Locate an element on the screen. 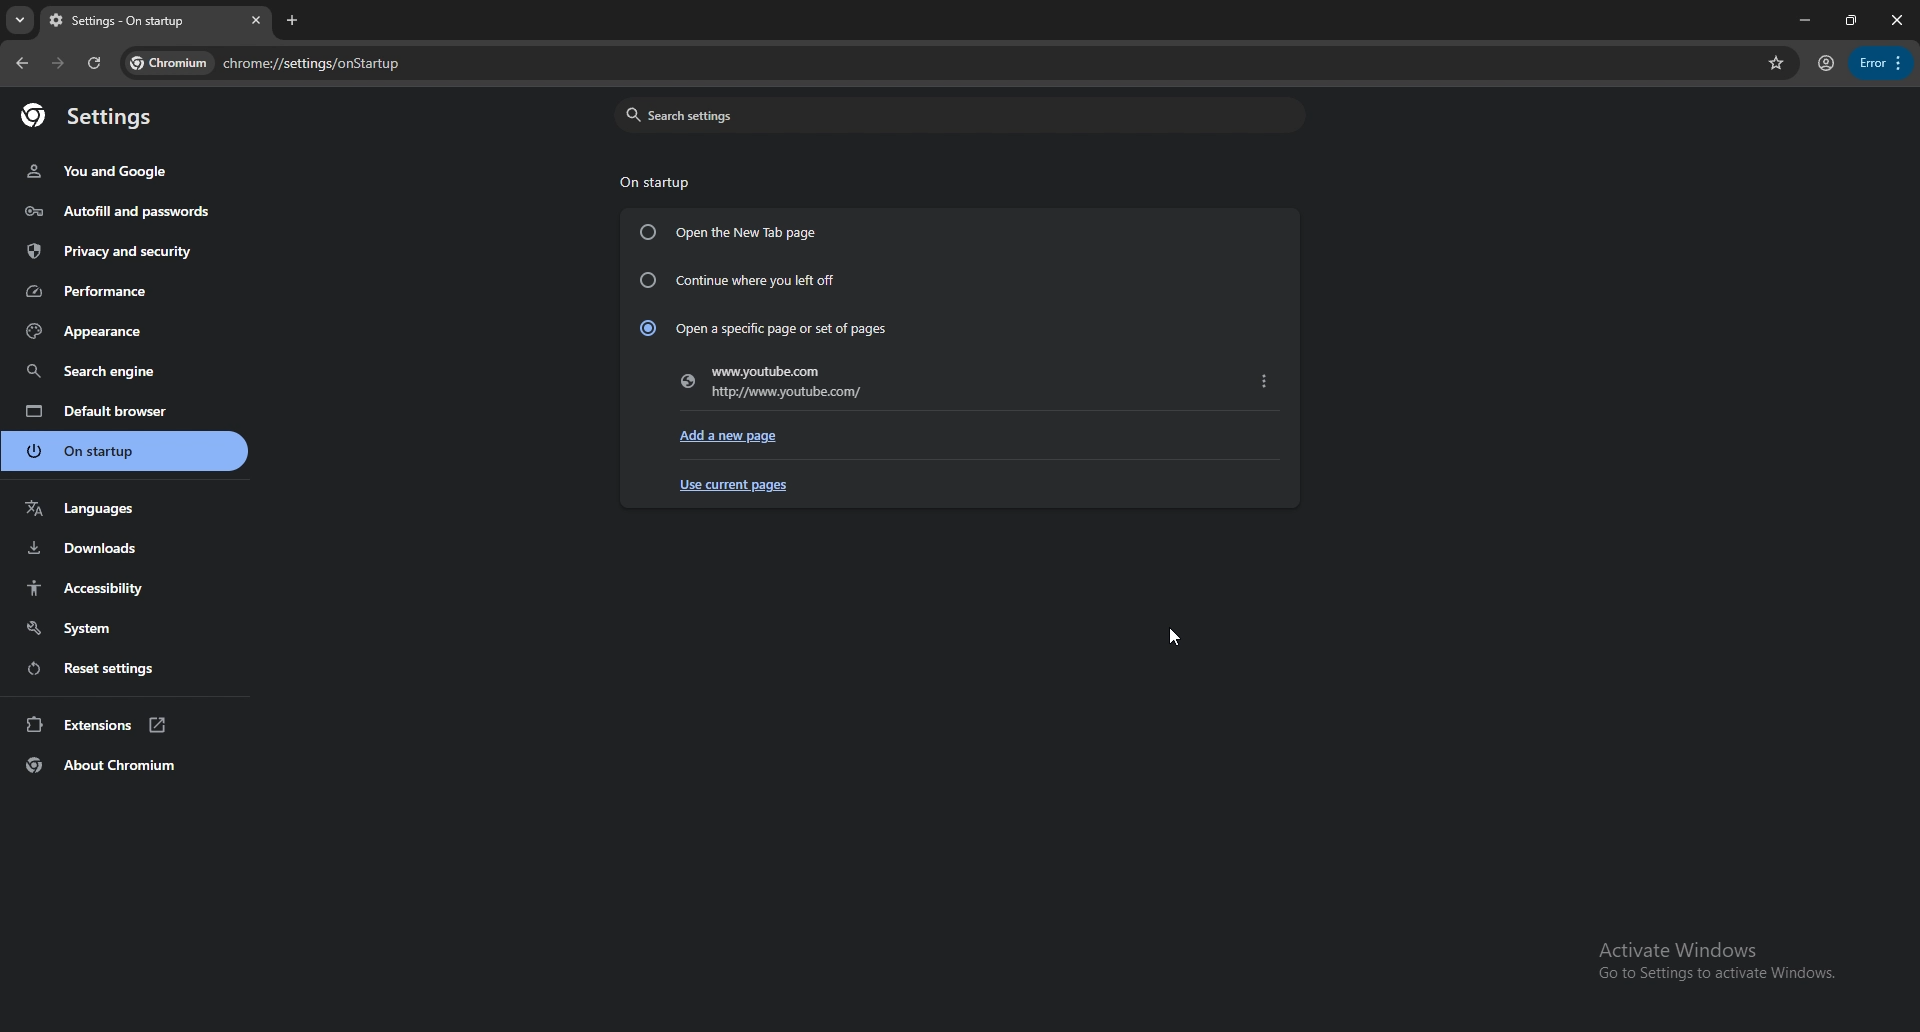  on startup is located at coordinates (656, 180).